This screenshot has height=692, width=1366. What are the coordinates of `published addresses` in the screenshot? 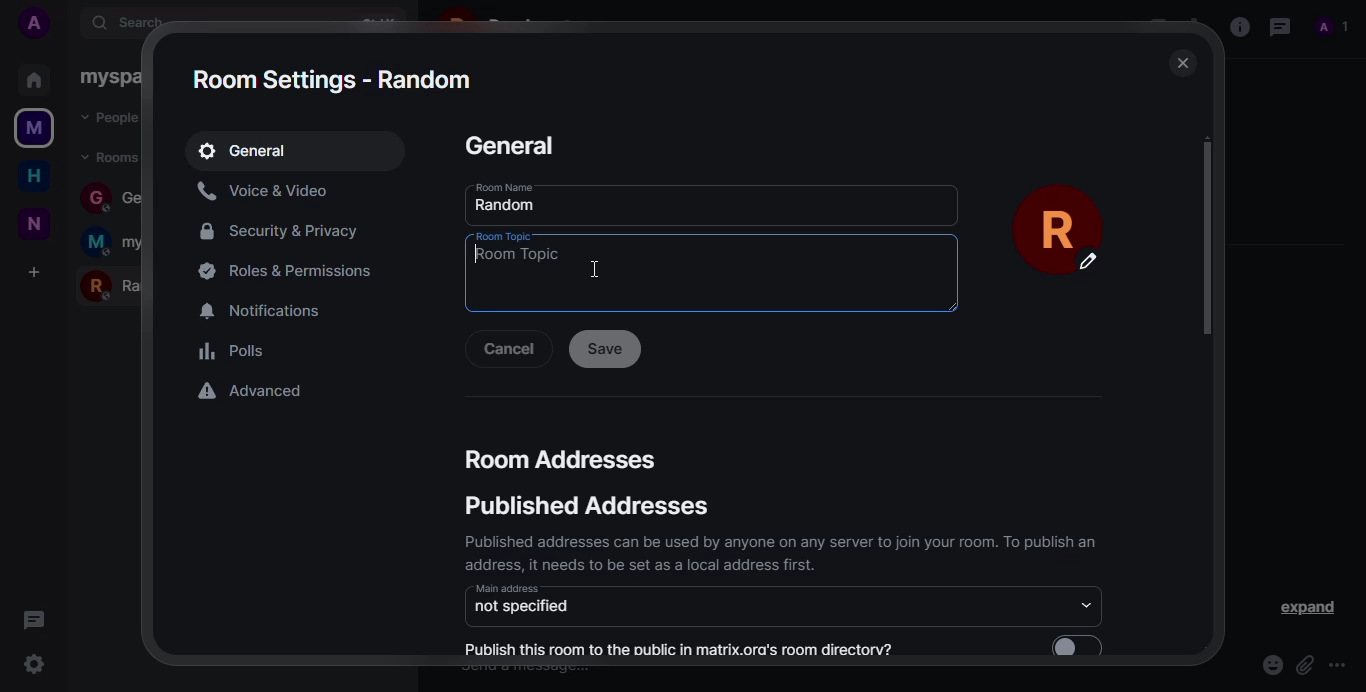 It's located at (589, 506).